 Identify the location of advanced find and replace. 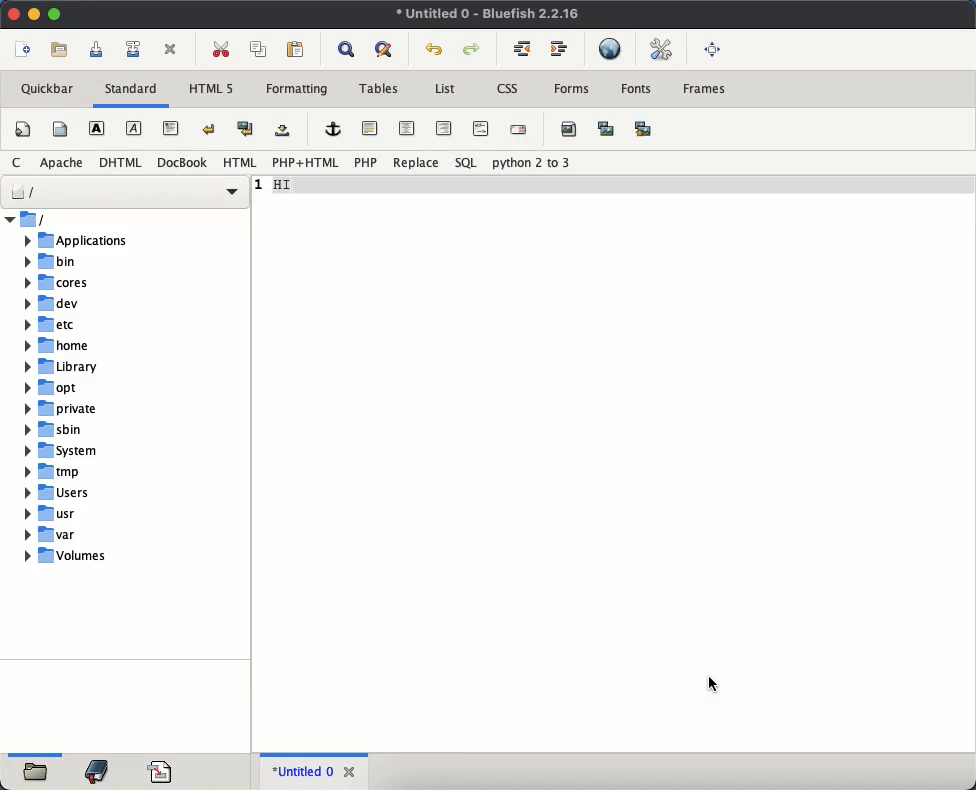
(383, 51).